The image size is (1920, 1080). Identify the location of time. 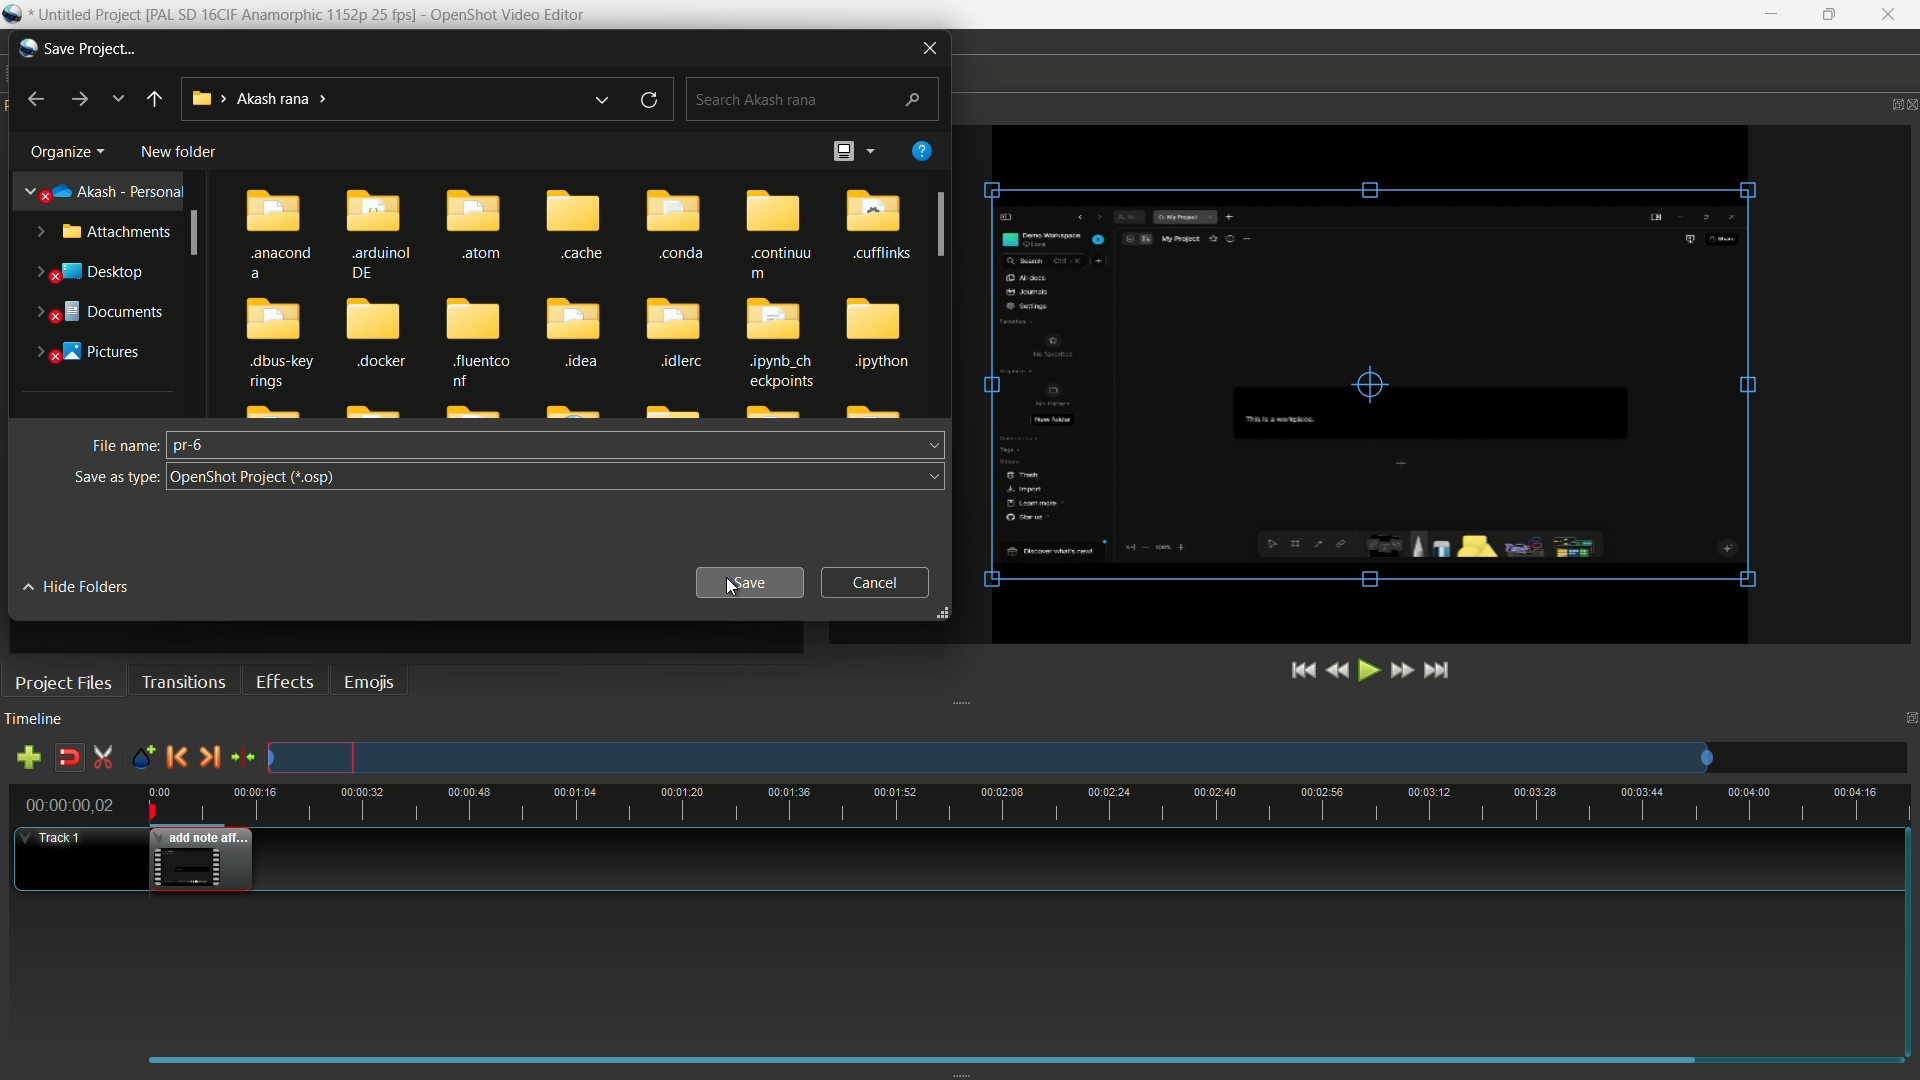
(1028, 802).